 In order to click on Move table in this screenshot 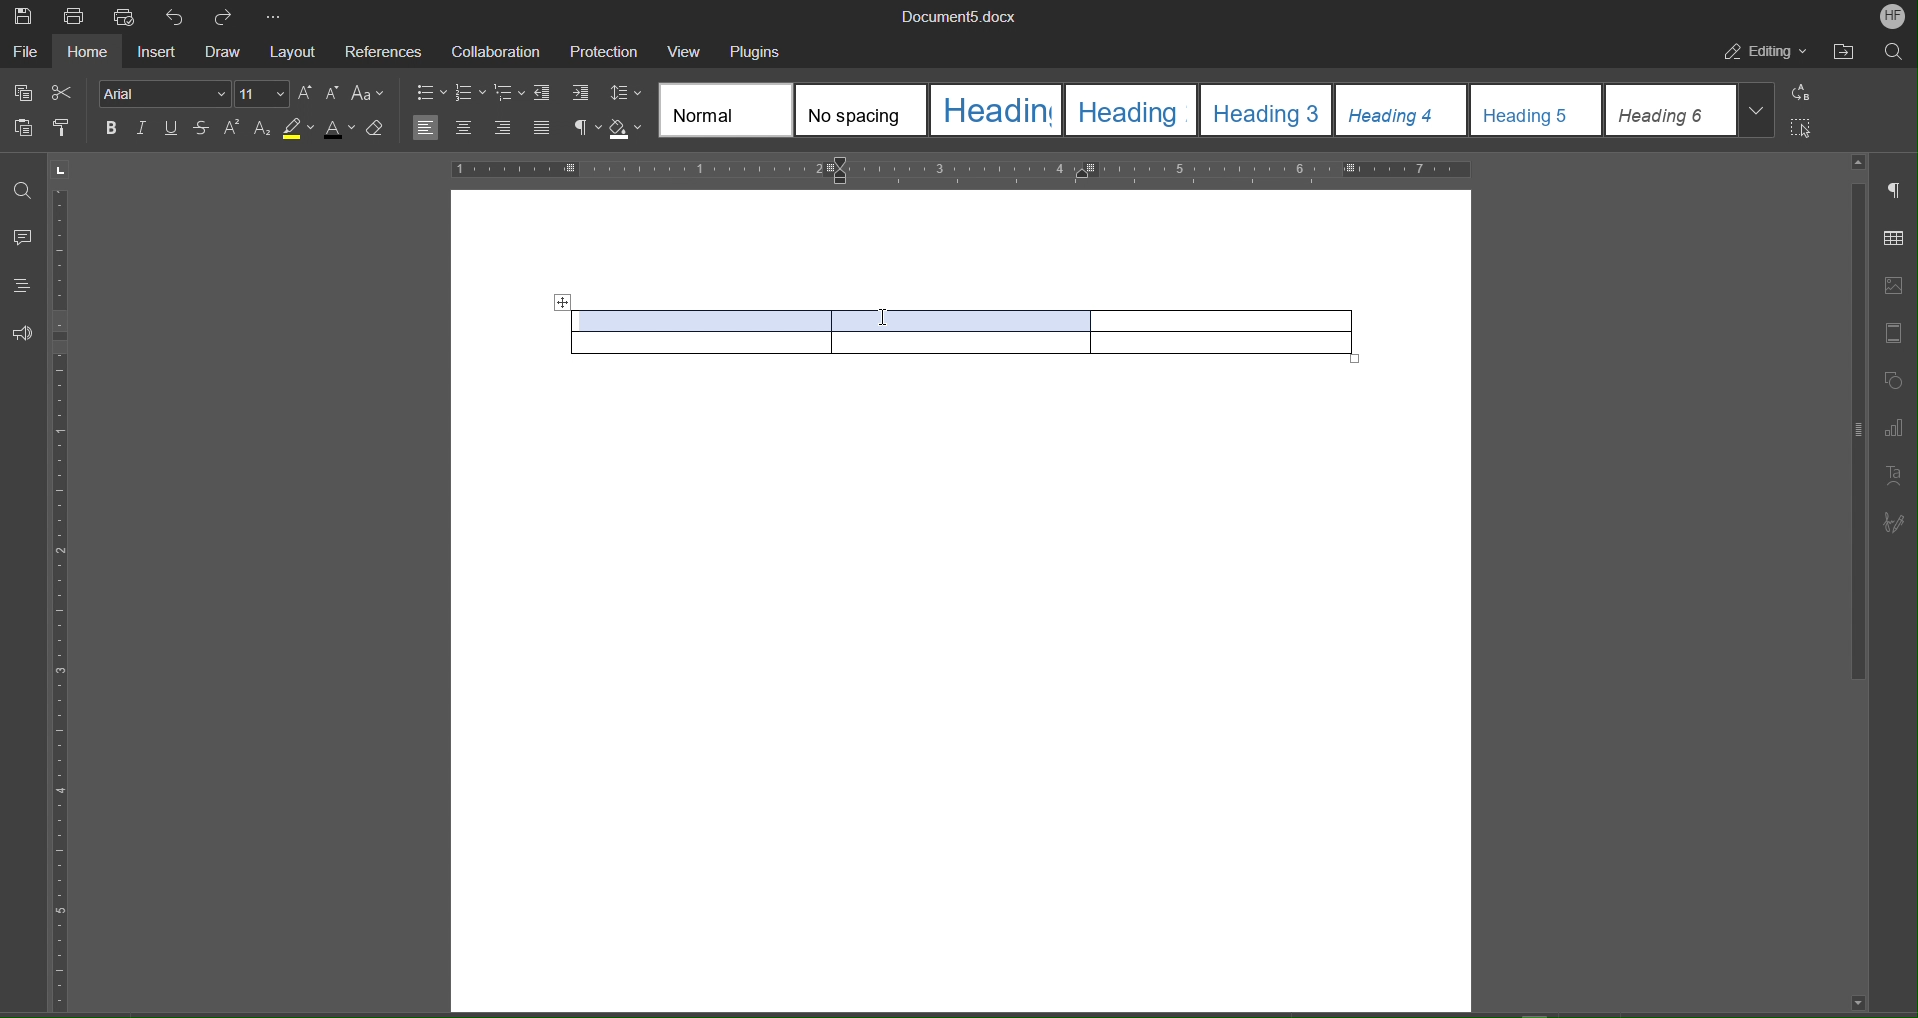, I will do `click(561, 303)`.